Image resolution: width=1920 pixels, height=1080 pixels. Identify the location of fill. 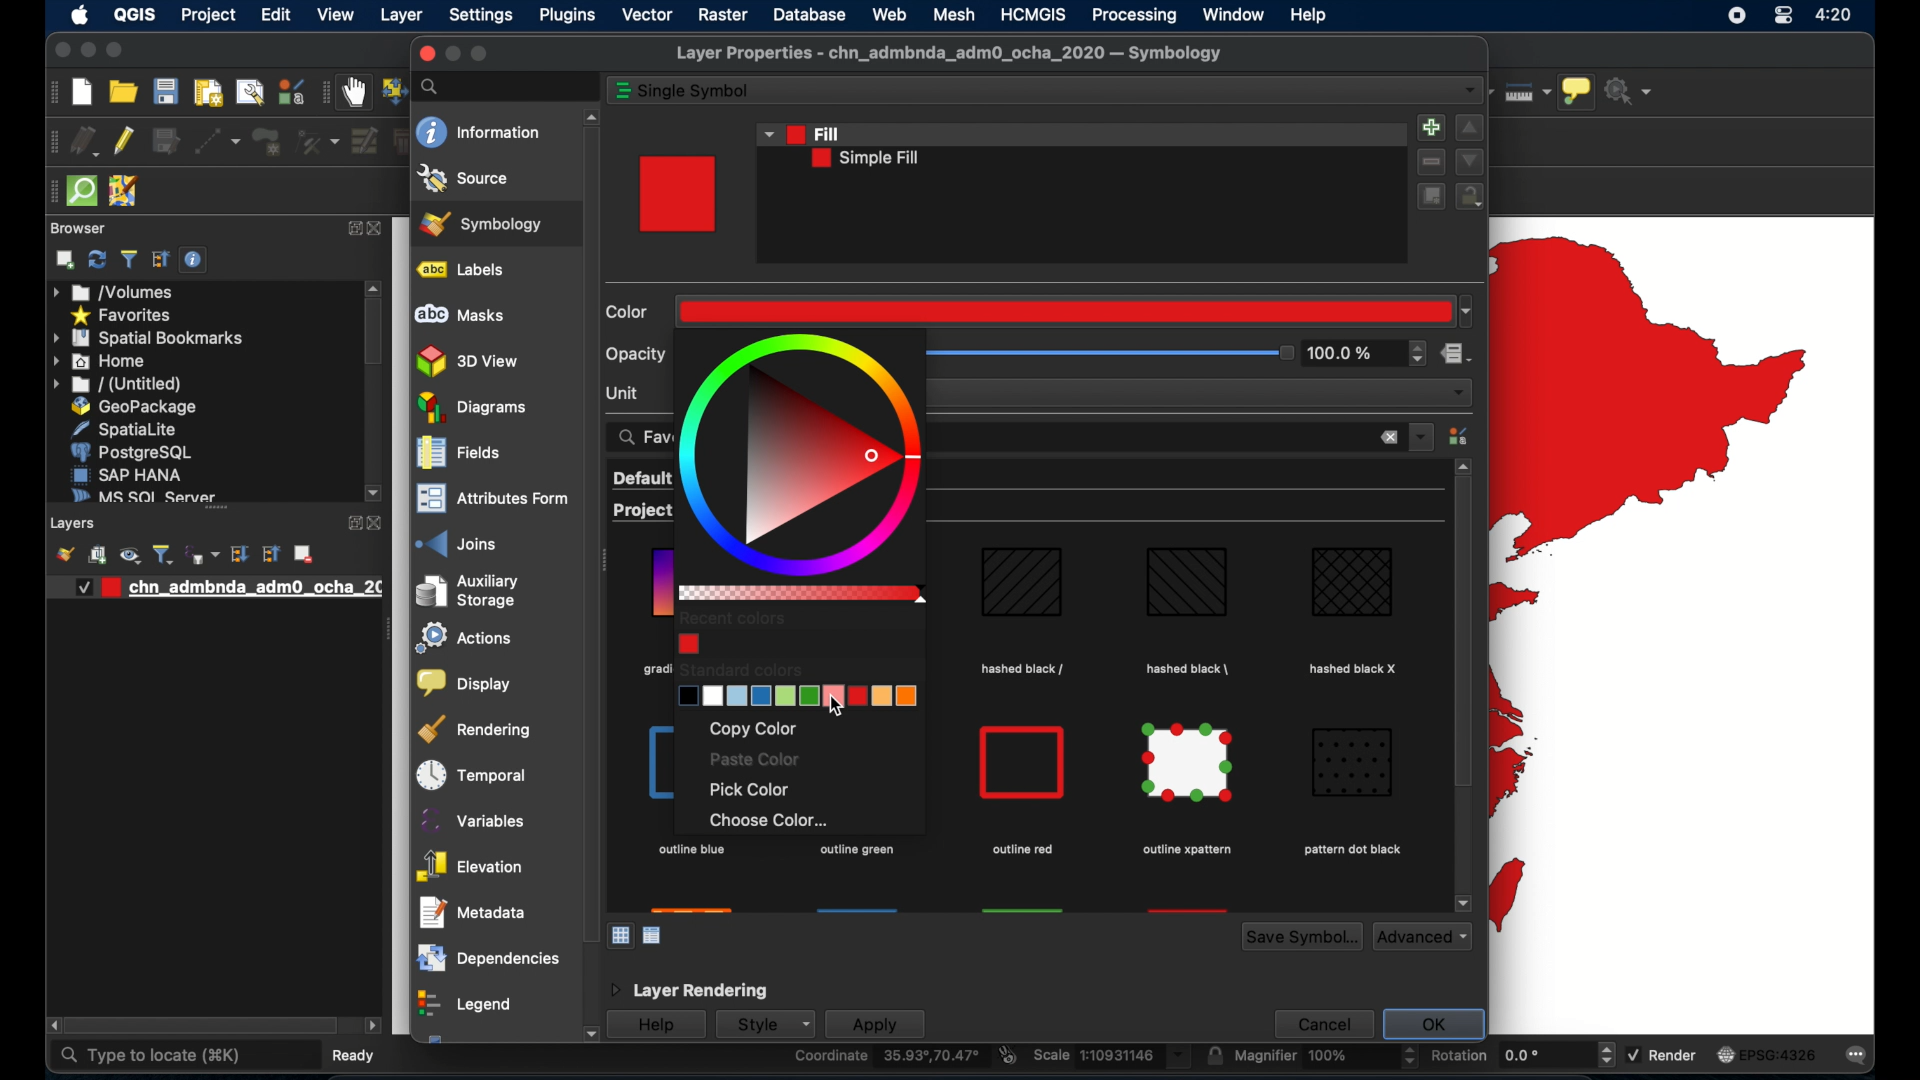
(800, 132).